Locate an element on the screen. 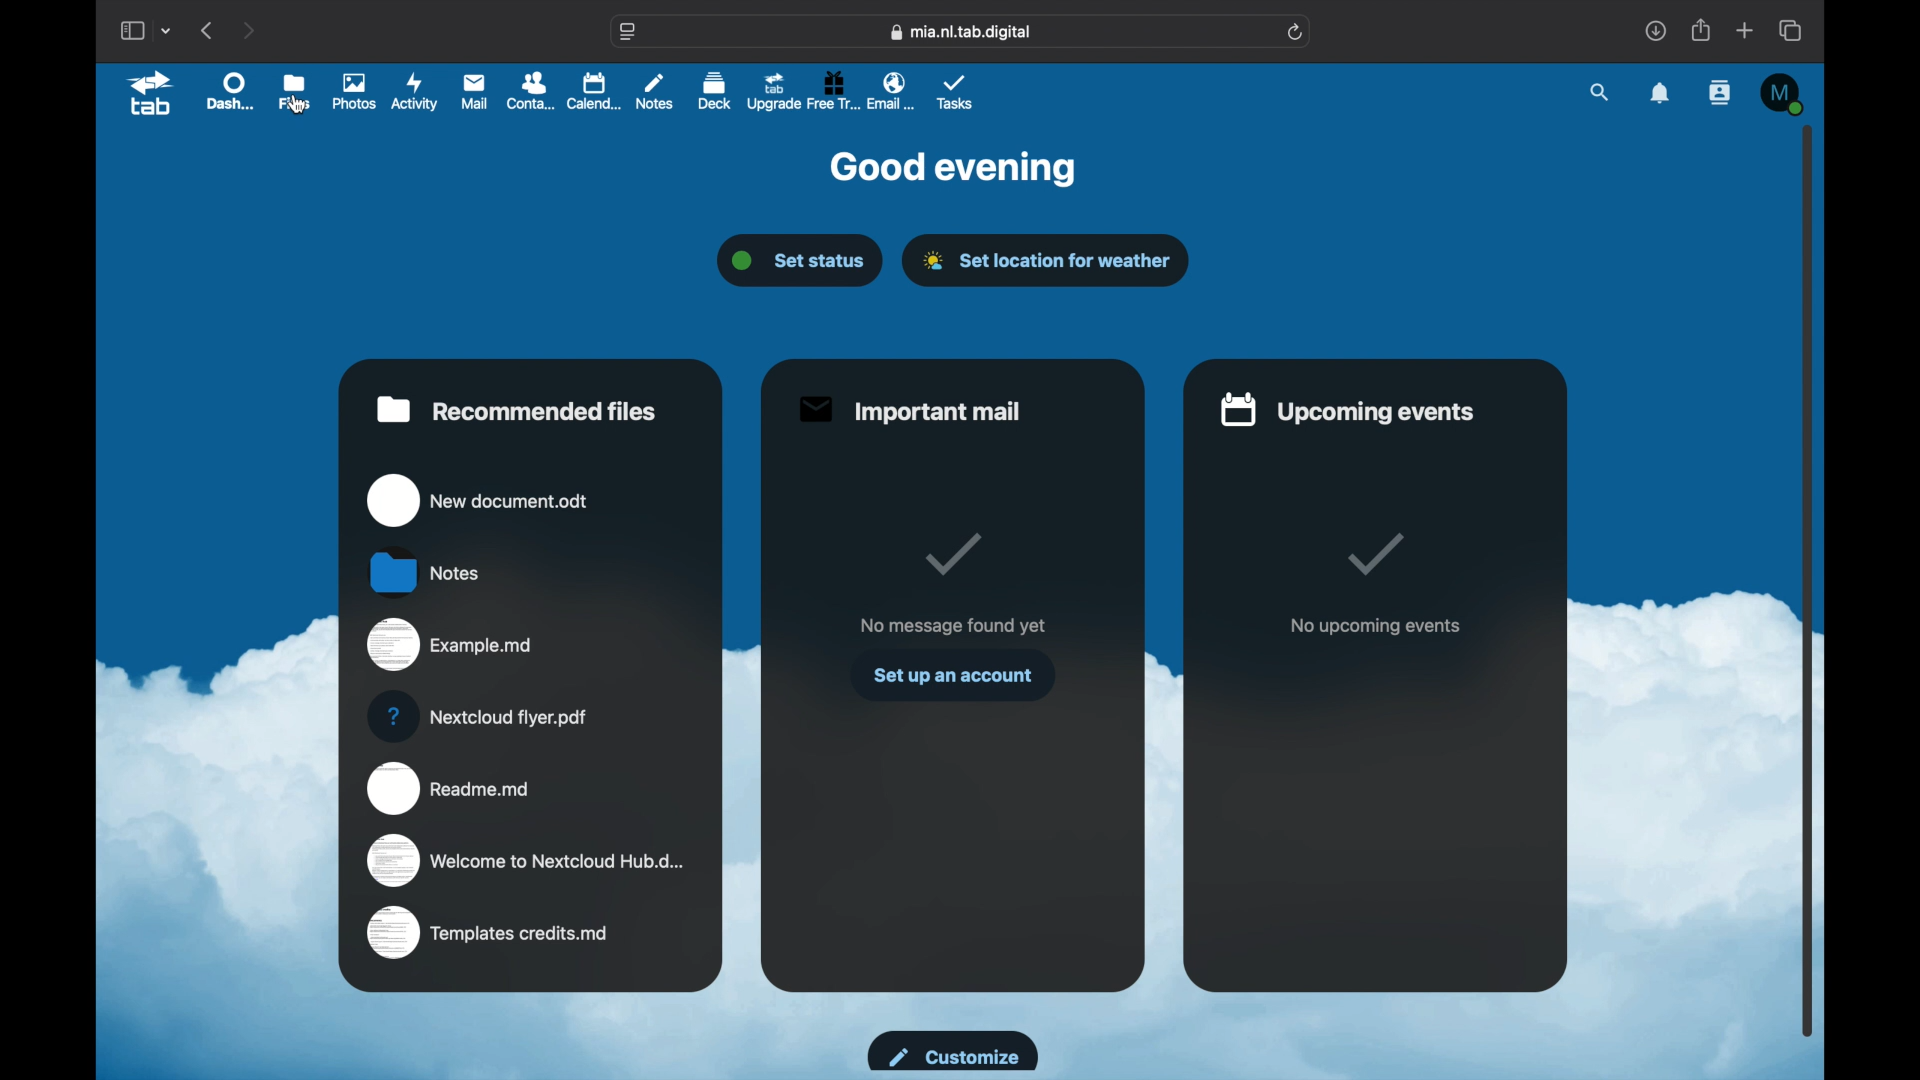 The height and width of the screenshot is (1080, 1920). dashboard is located at coordinates (230, 92).